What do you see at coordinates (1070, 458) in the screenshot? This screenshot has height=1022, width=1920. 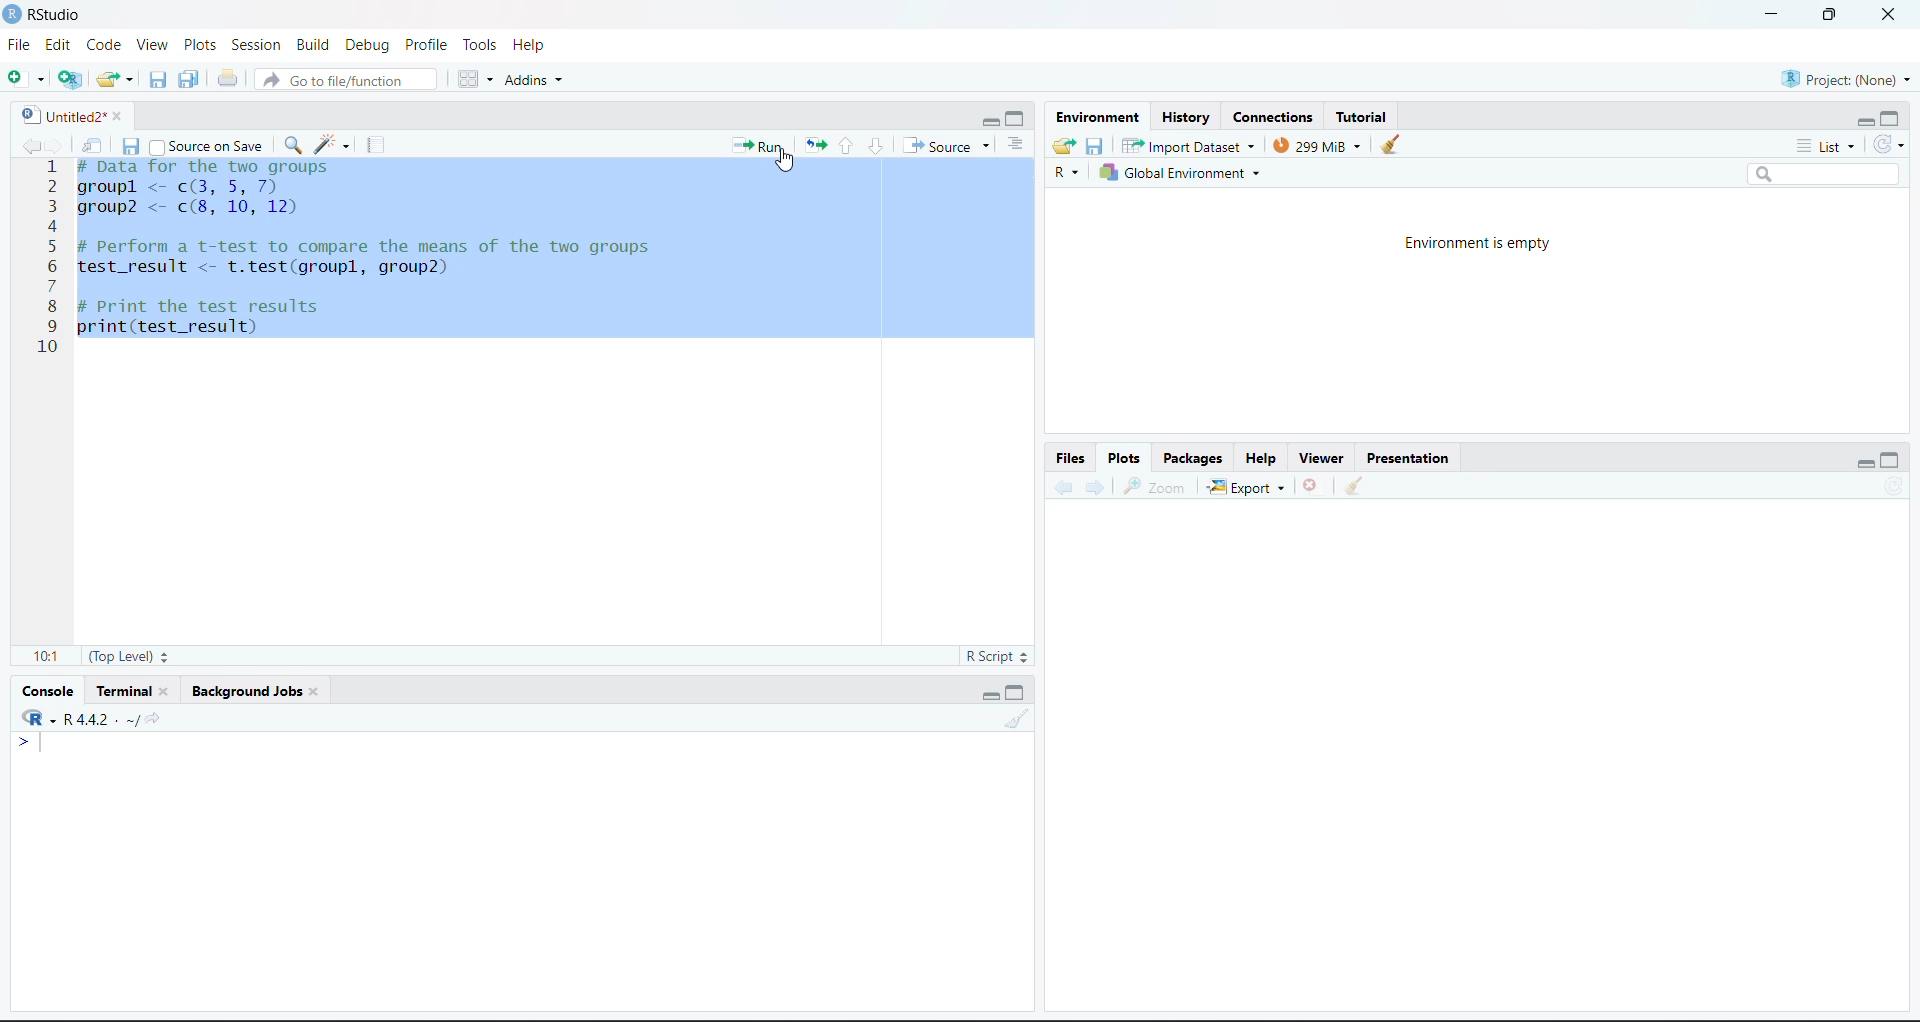 I see `Files` at bounding box center [1070, 458].